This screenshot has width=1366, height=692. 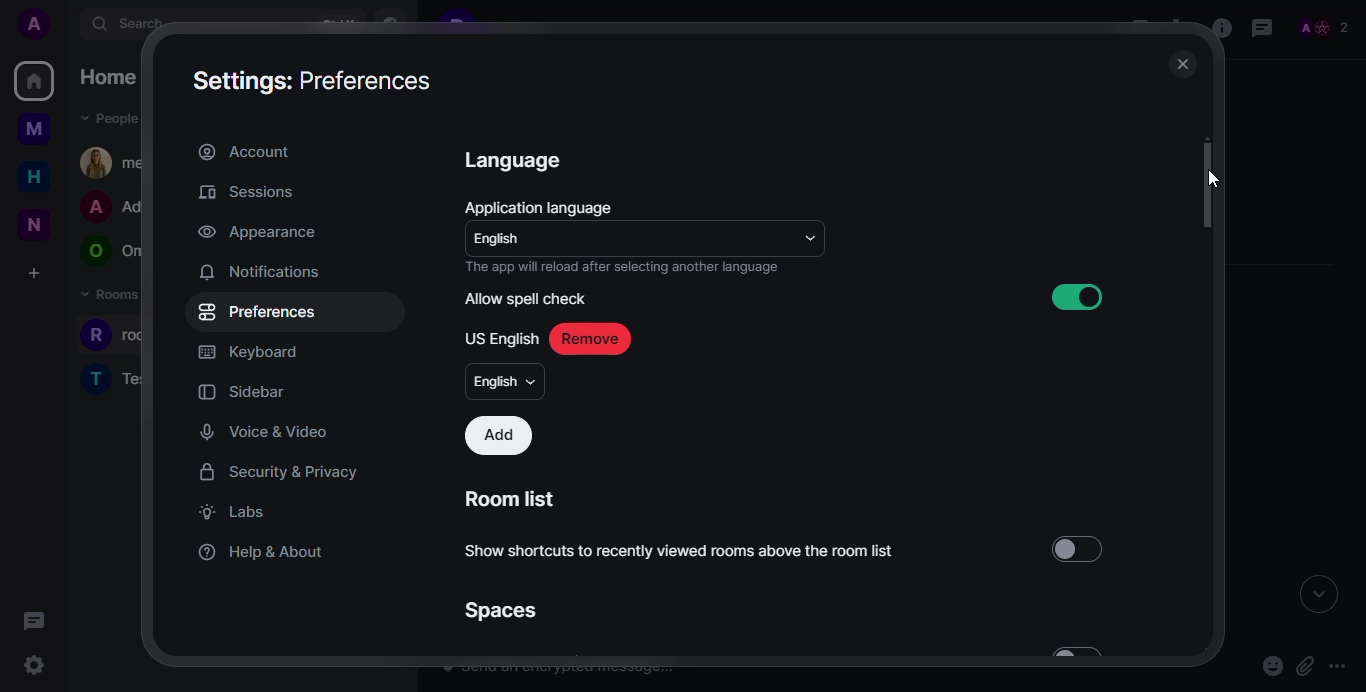 What do you see at coordinates (263, 549) in the screenshot?
I see `help` at bounding box center [263, 549].